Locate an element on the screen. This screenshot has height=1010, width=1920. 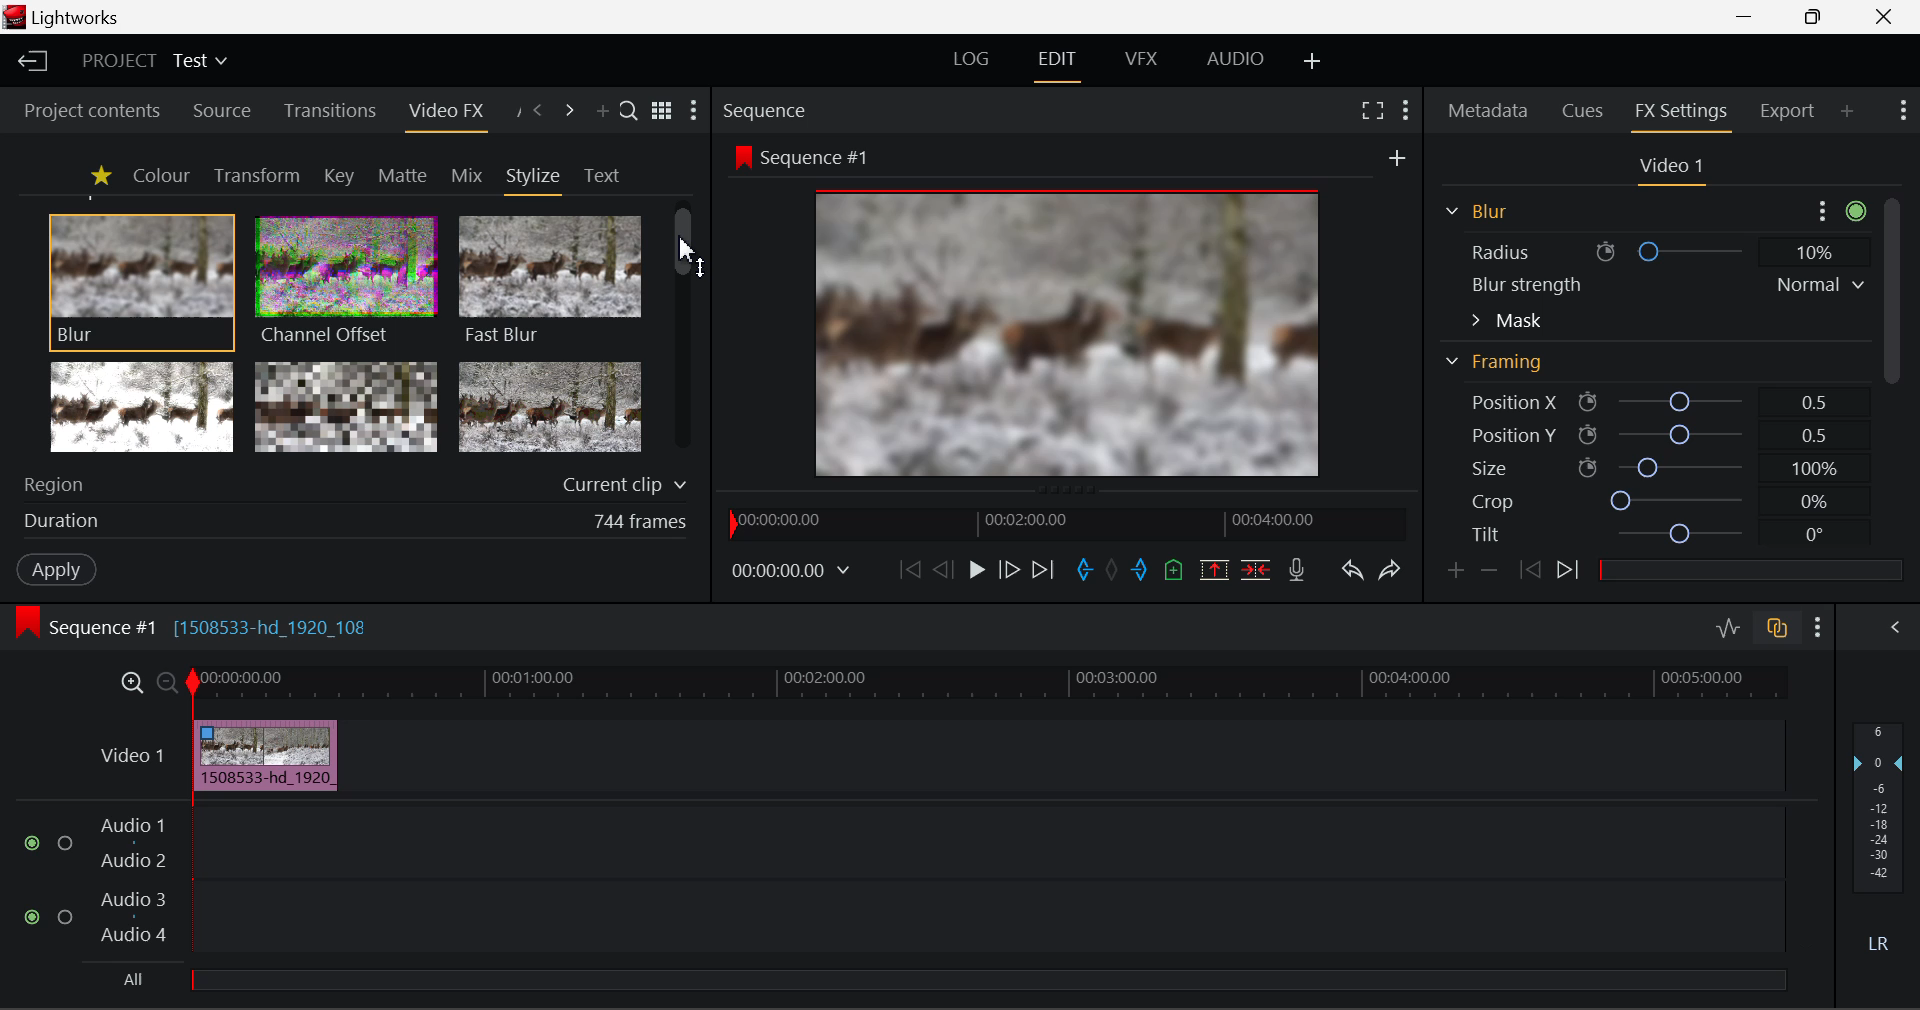
Decibel Level is located at coordinates (1879, 844).